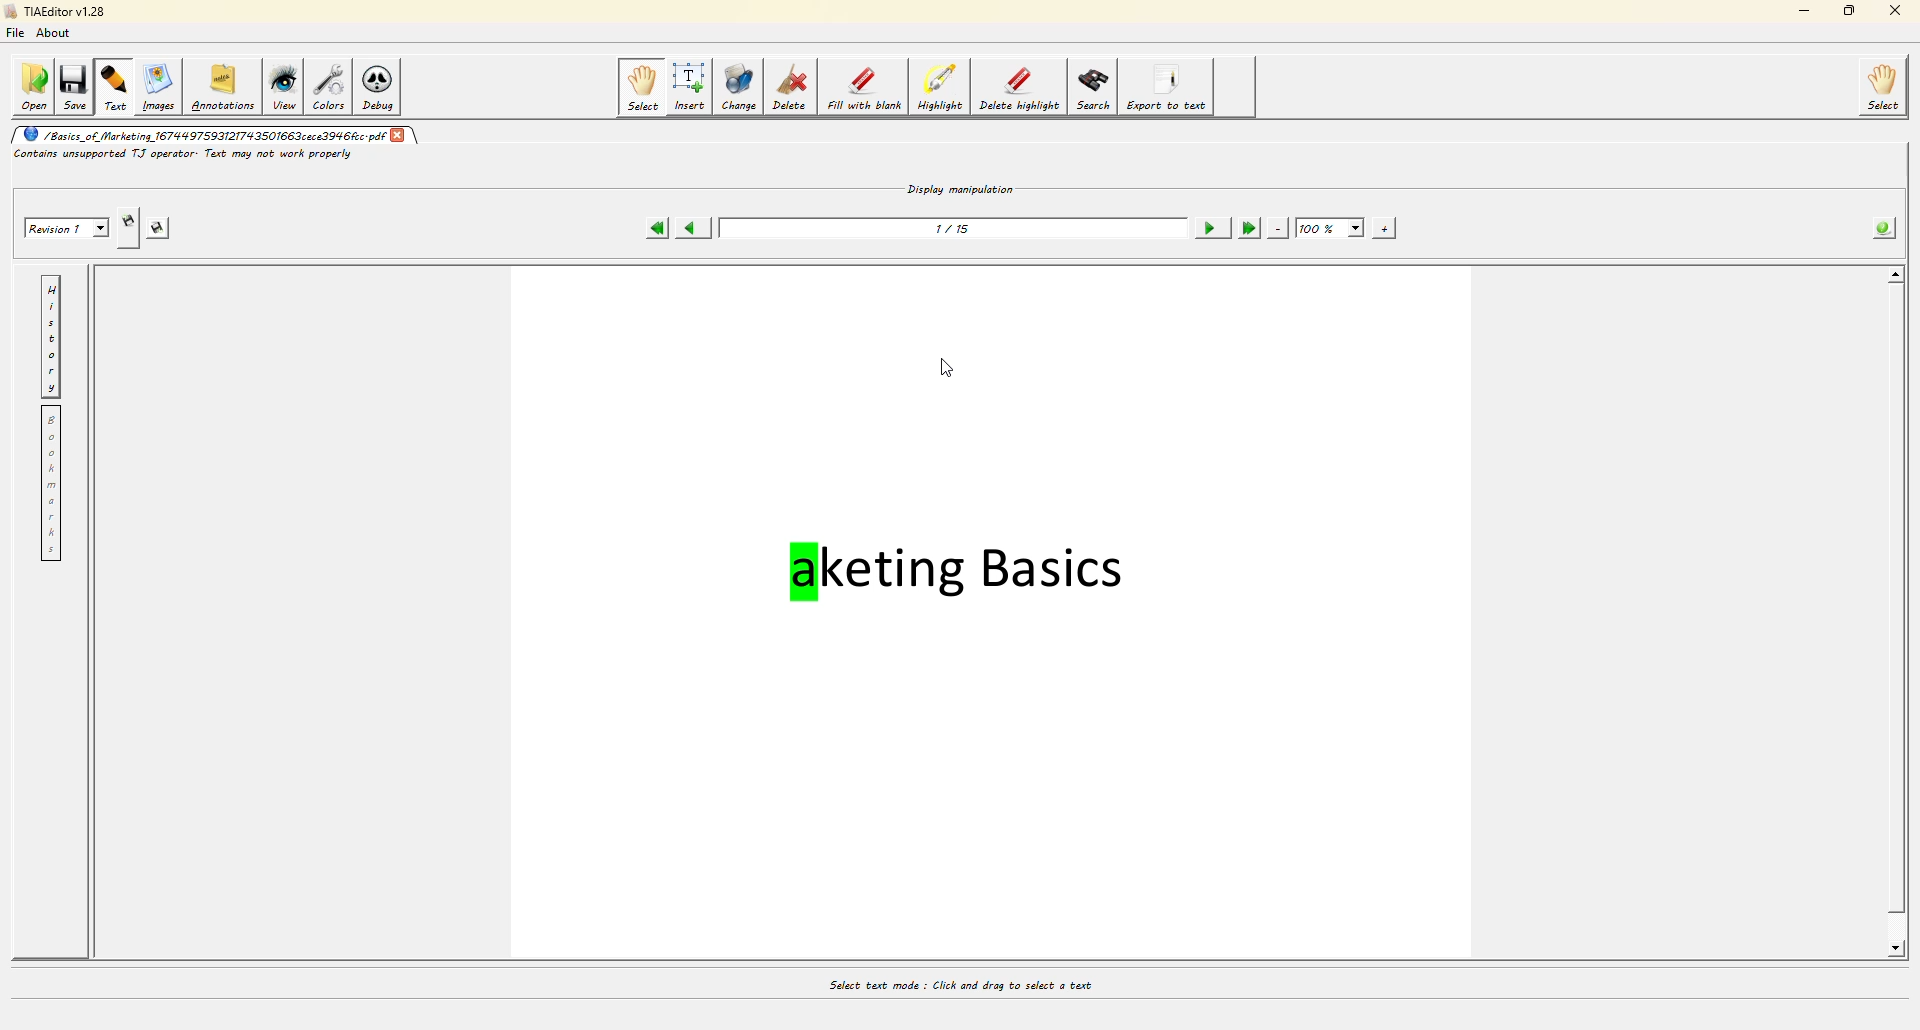 The width and height of the screenshot is (1920, 1030). Describe the element at coordinates (952, 368) in the screenshot. I see `cursor` at that location.